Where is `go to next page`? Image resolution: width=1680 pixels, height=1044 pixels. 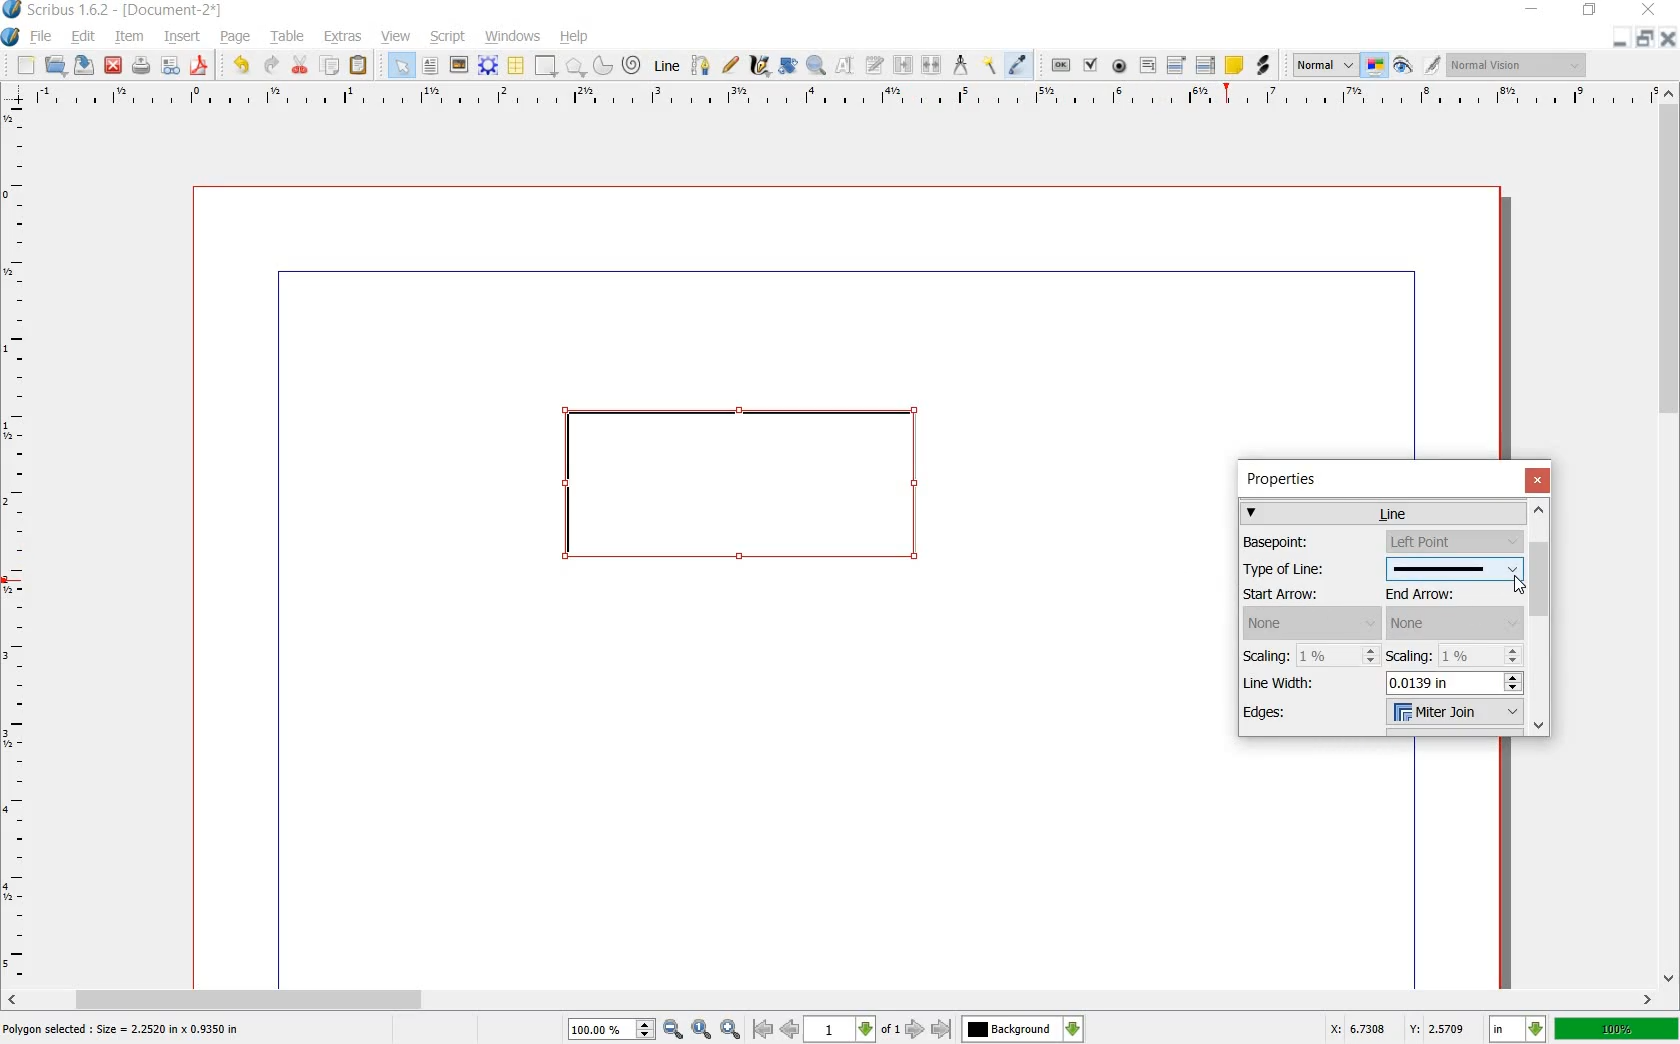
go to next page is located at coordinates (917, 1030).